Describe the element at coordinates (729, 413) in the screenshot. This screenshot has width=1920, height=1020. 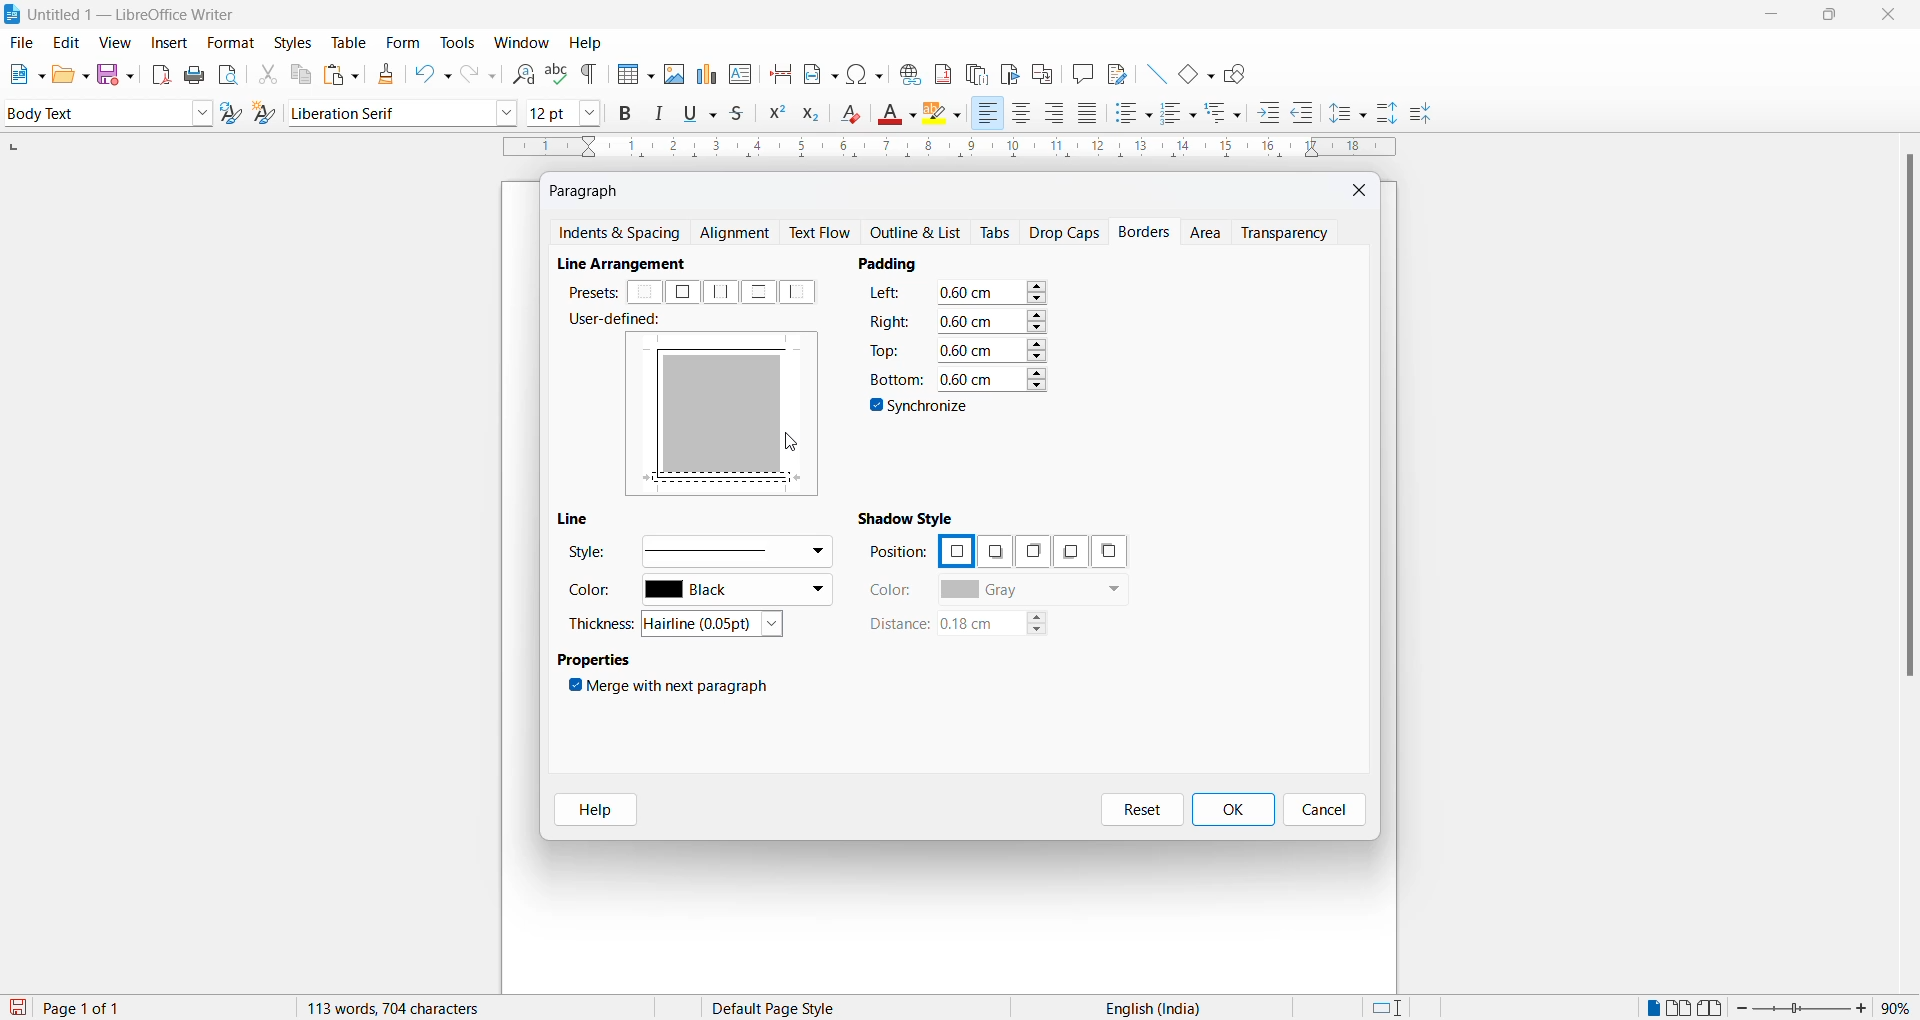
I see `paragraph mapping` at that location.